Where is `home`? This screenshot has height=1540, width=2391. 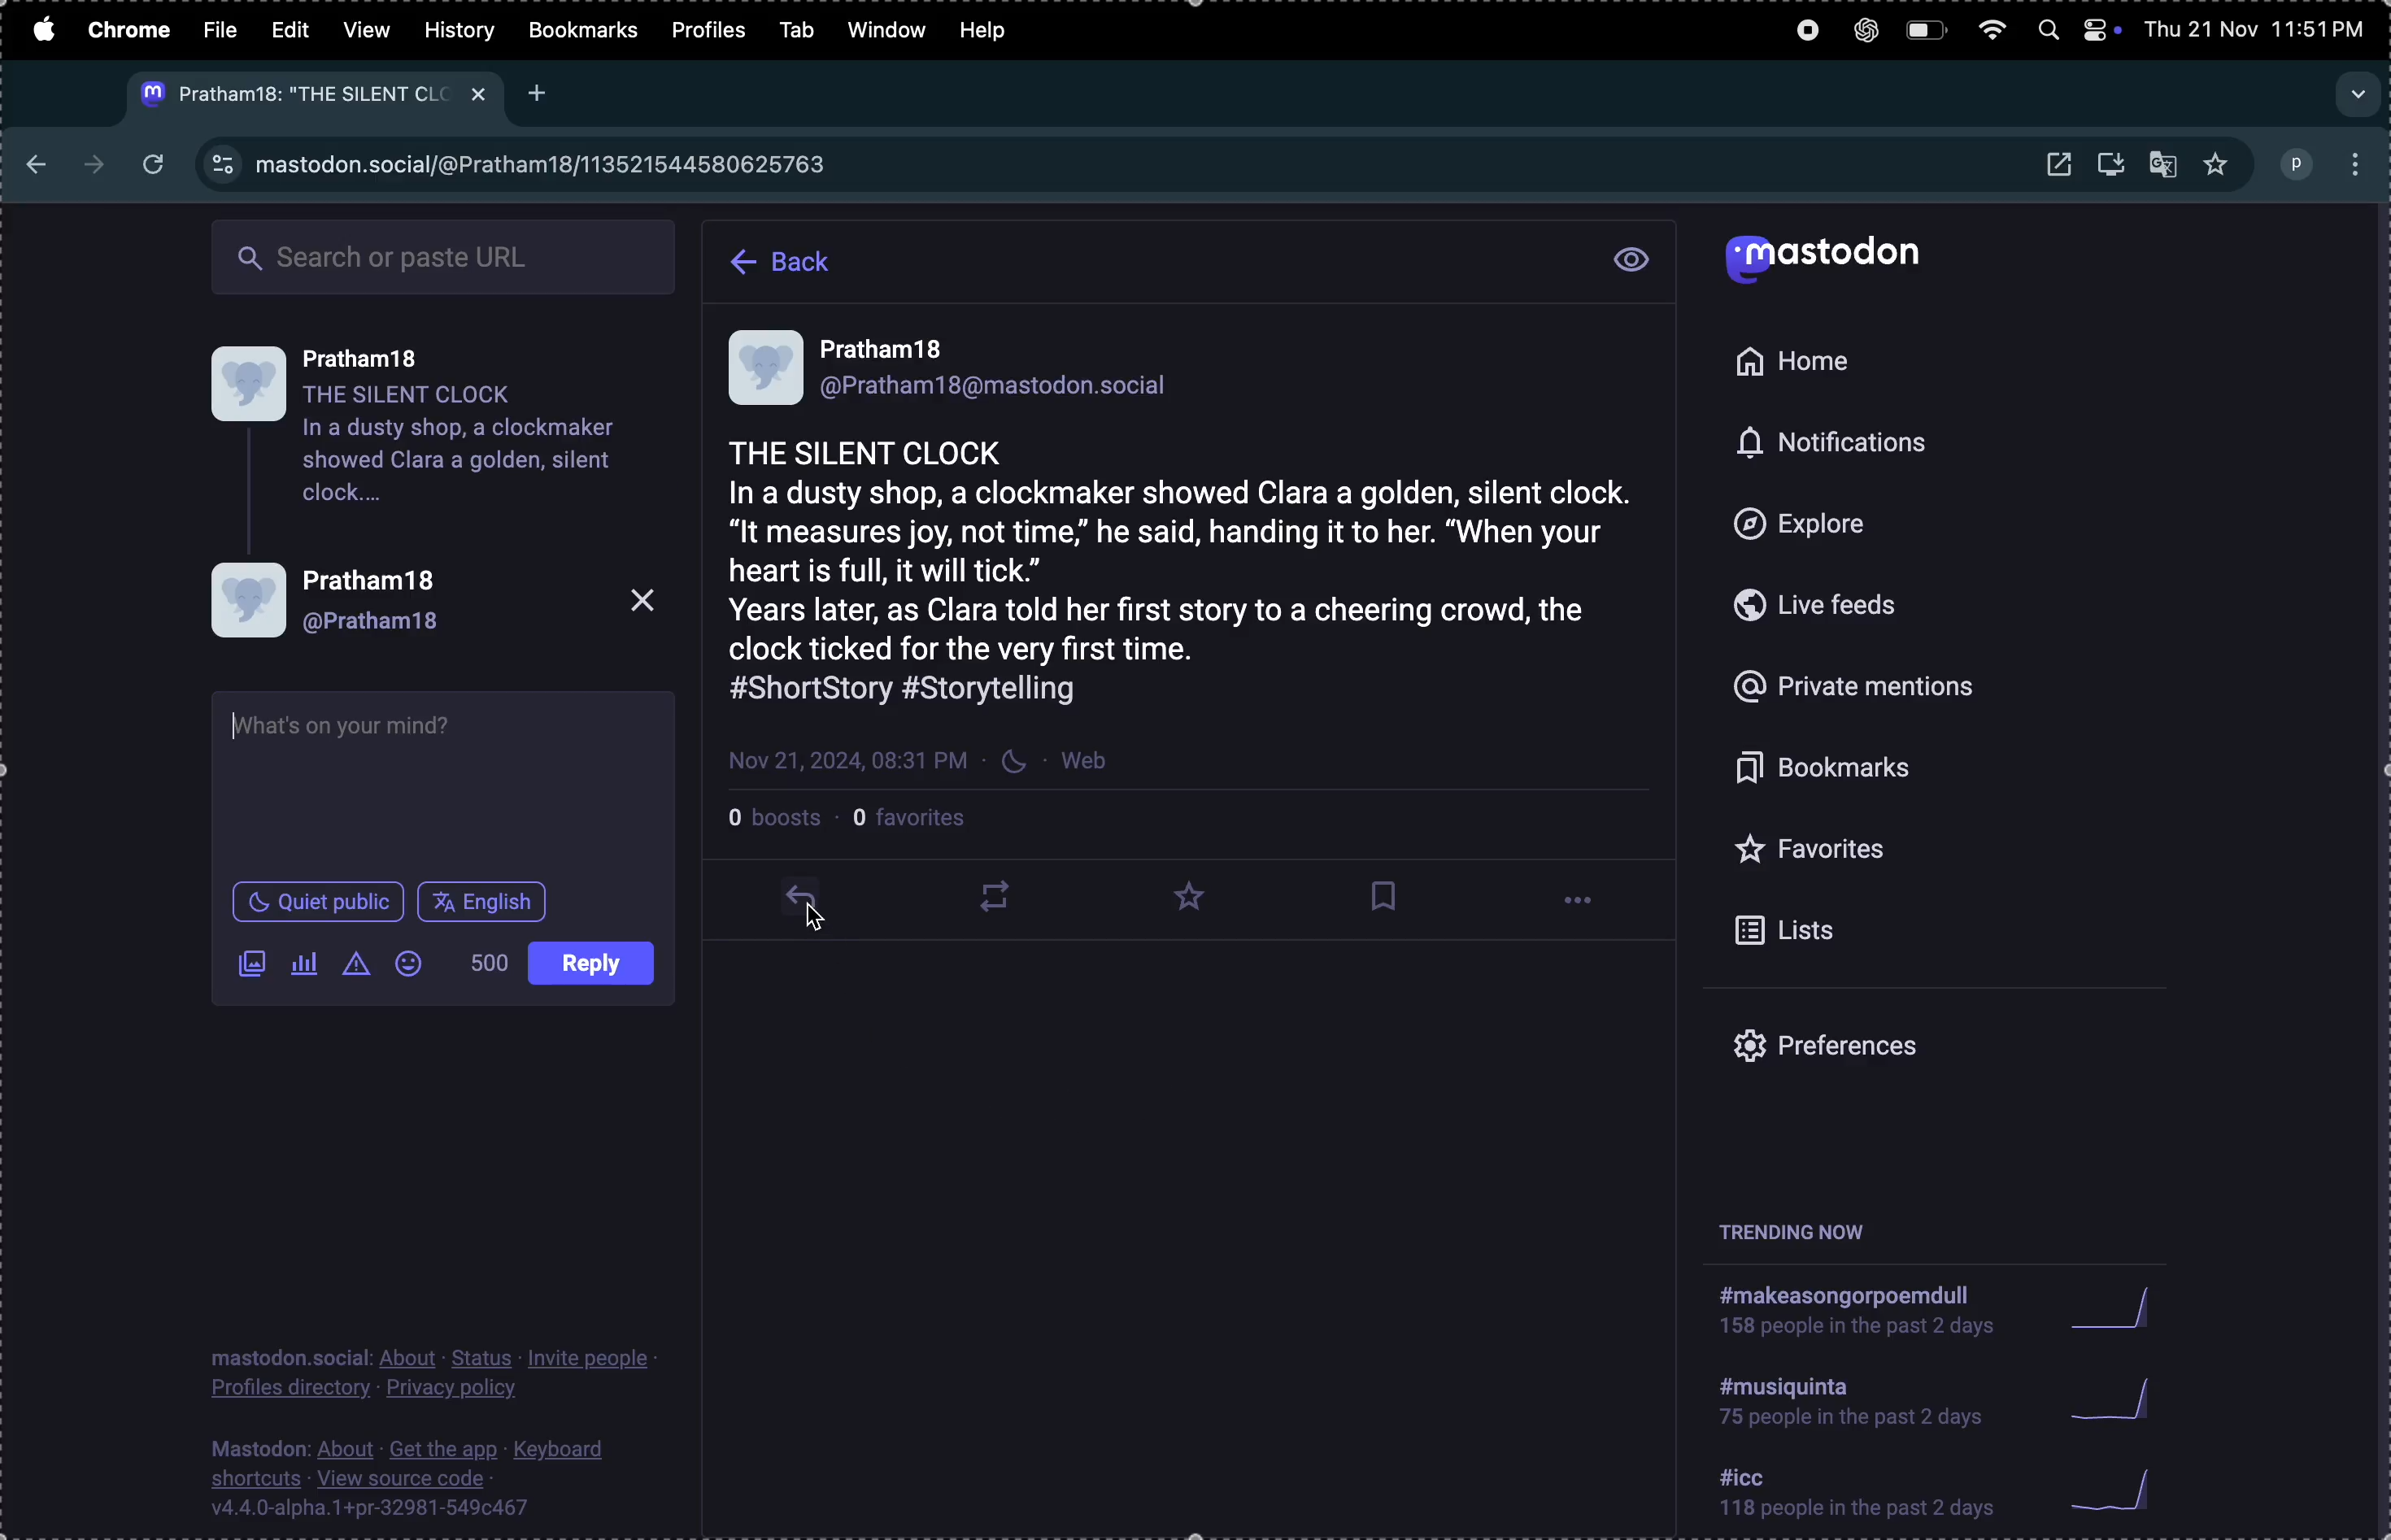 home is located at coordinates (1806, 362).